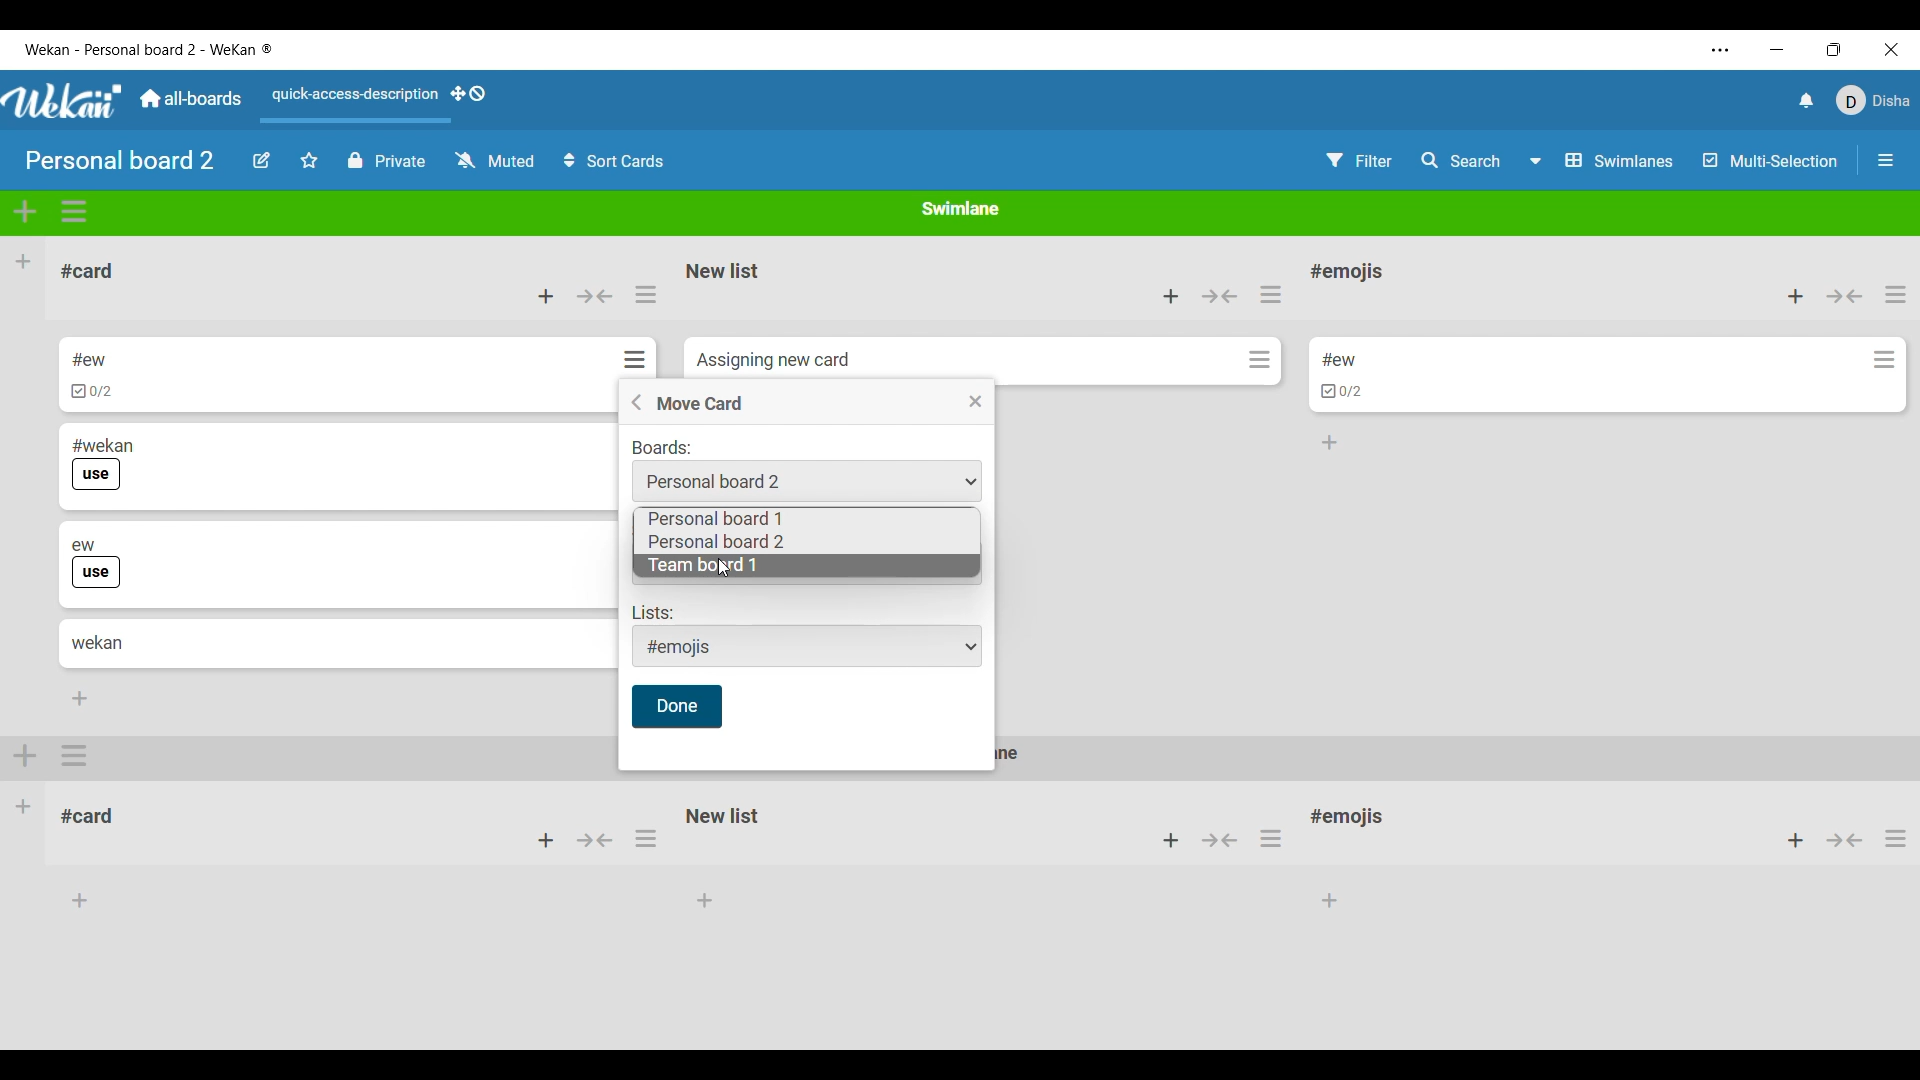  I want to click on button, so click(598, 845).